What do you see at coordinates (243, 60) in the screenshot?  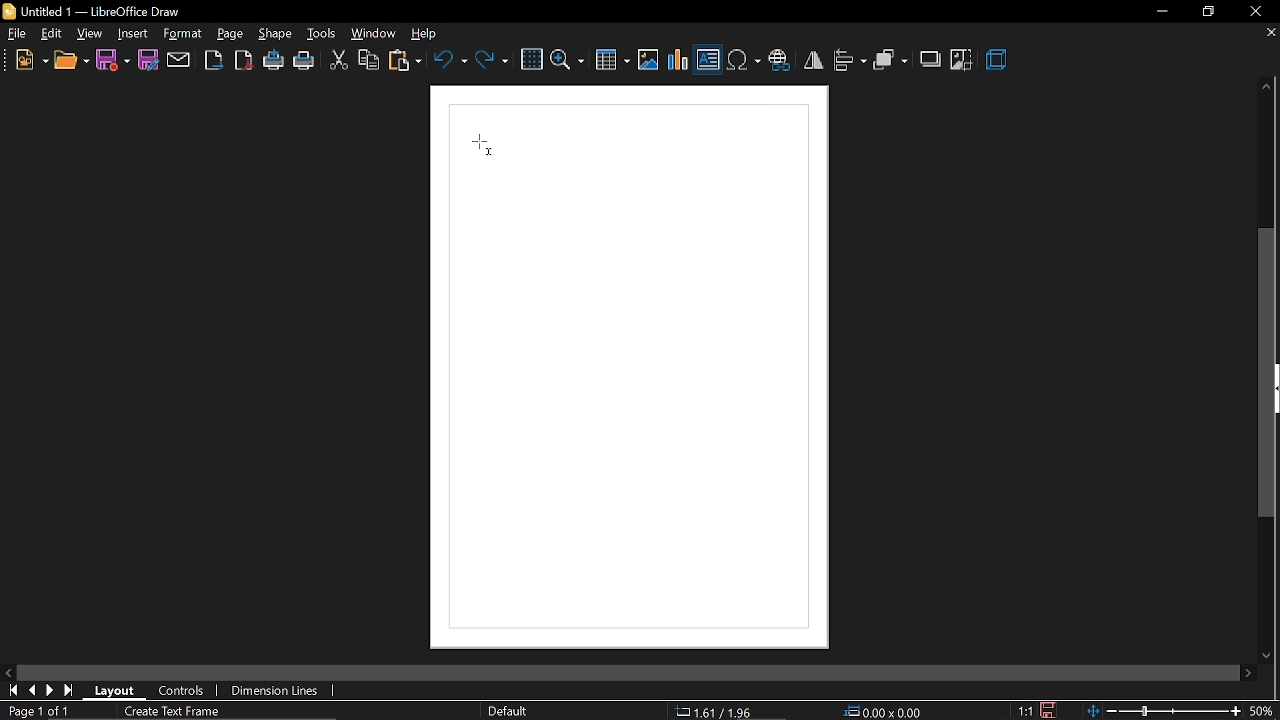 I see `export as pdf` at bounding box center [243, 60].